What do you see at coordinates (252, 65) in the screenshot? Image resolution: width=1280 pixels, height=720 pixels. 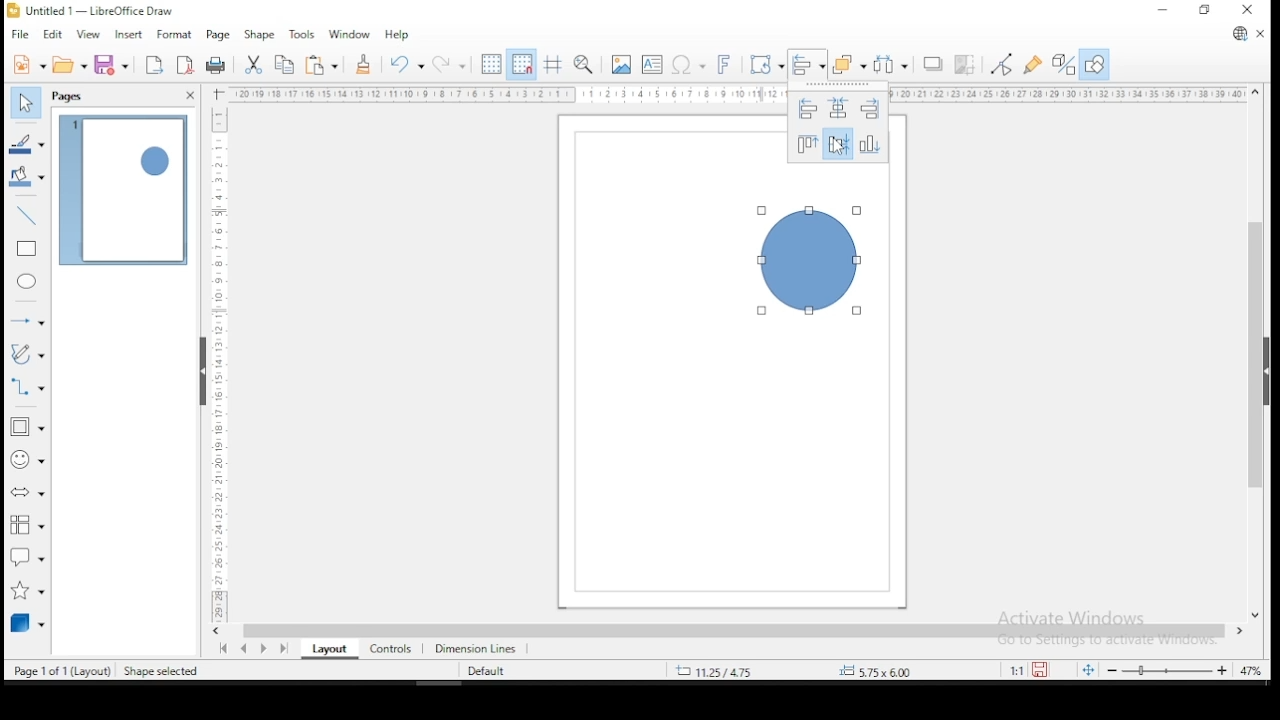 I see `cut` at bounding box center [252, 65].